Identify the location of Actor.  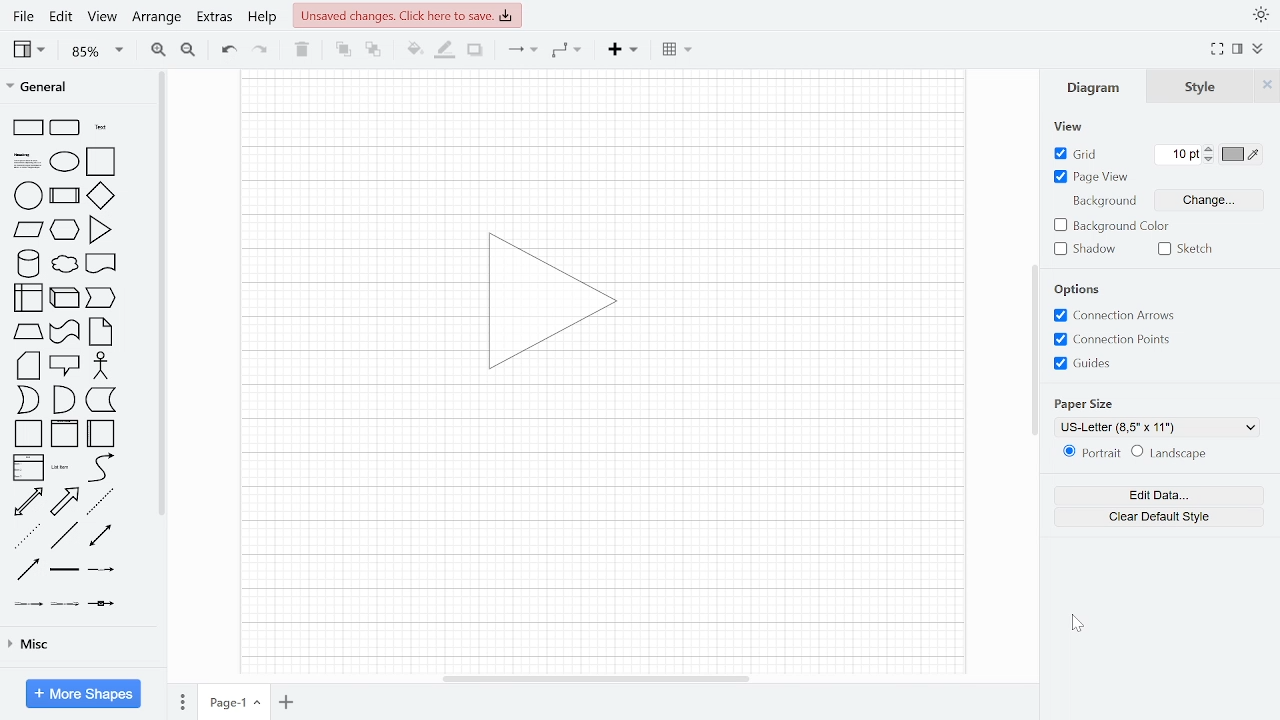
(101, 365).